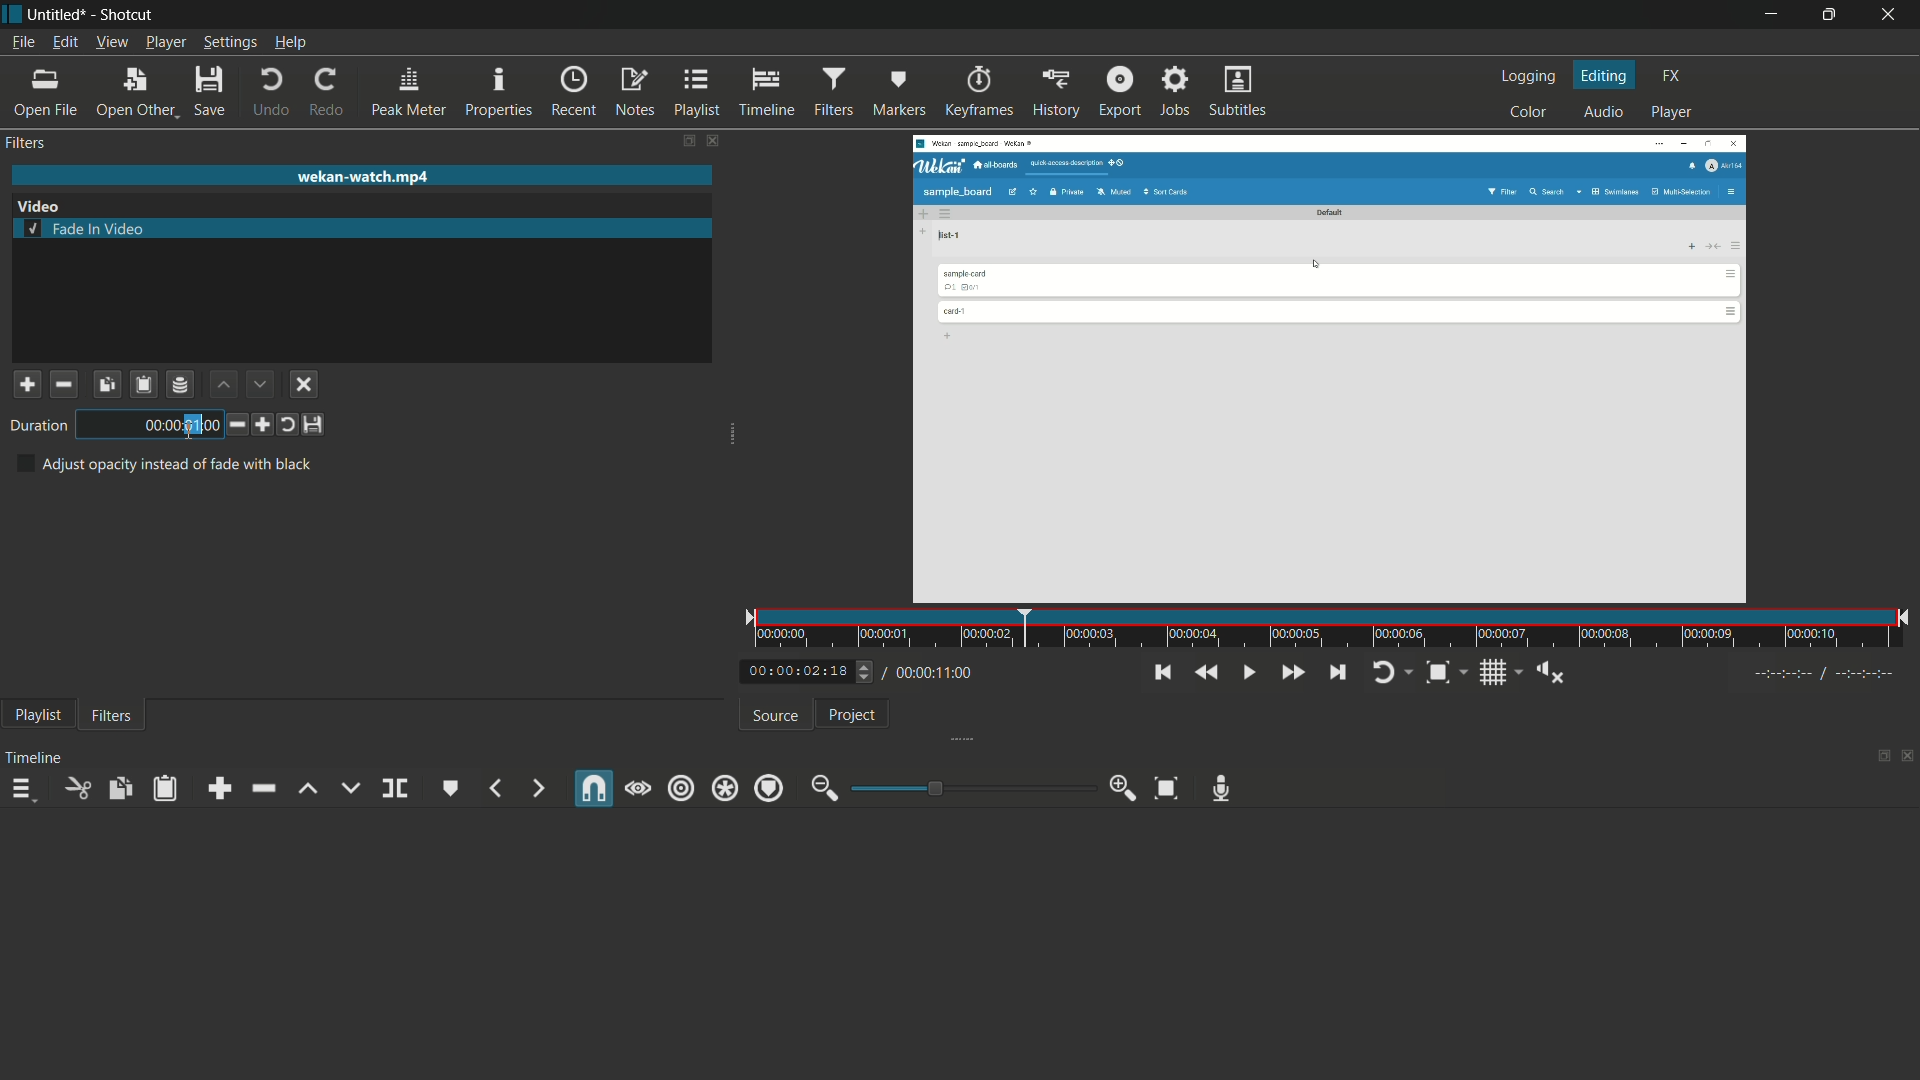  Describe the element at coordinates (262, 790) in the screenshot. I see `ripple delete` at that location.